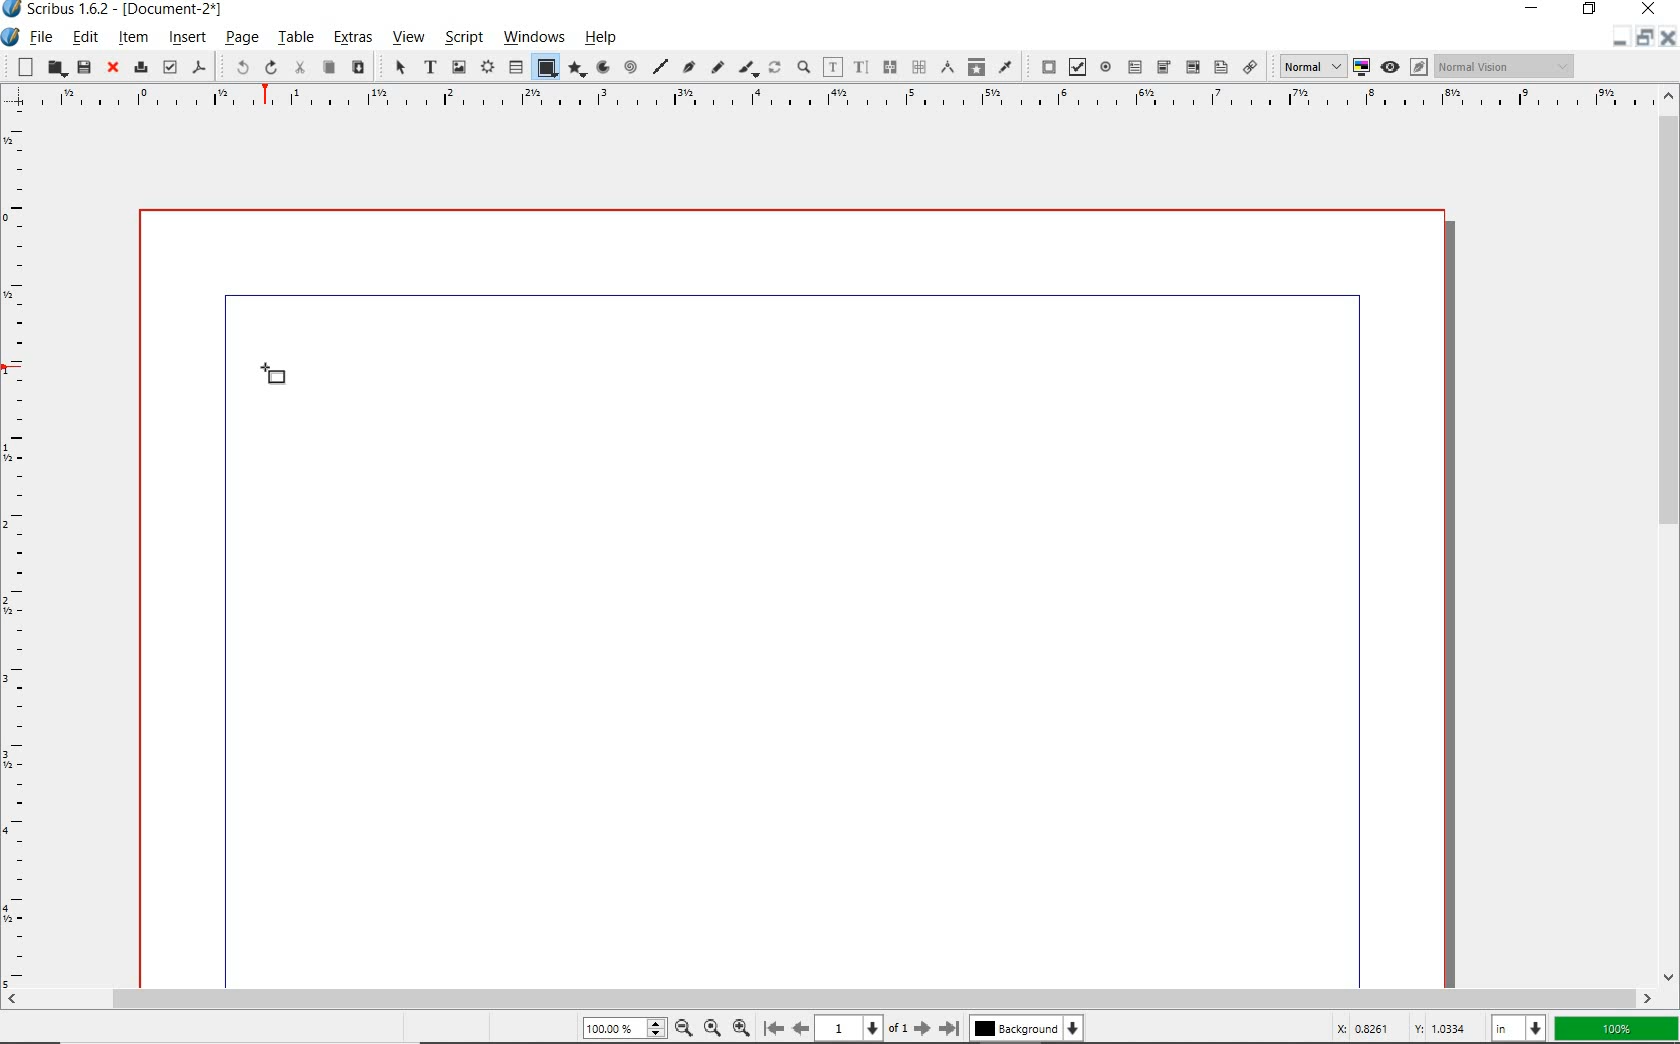  What do you see at coordinates (830, 997) in the screenshot?
I see `scrollbar` at bounding box center [830, 997].